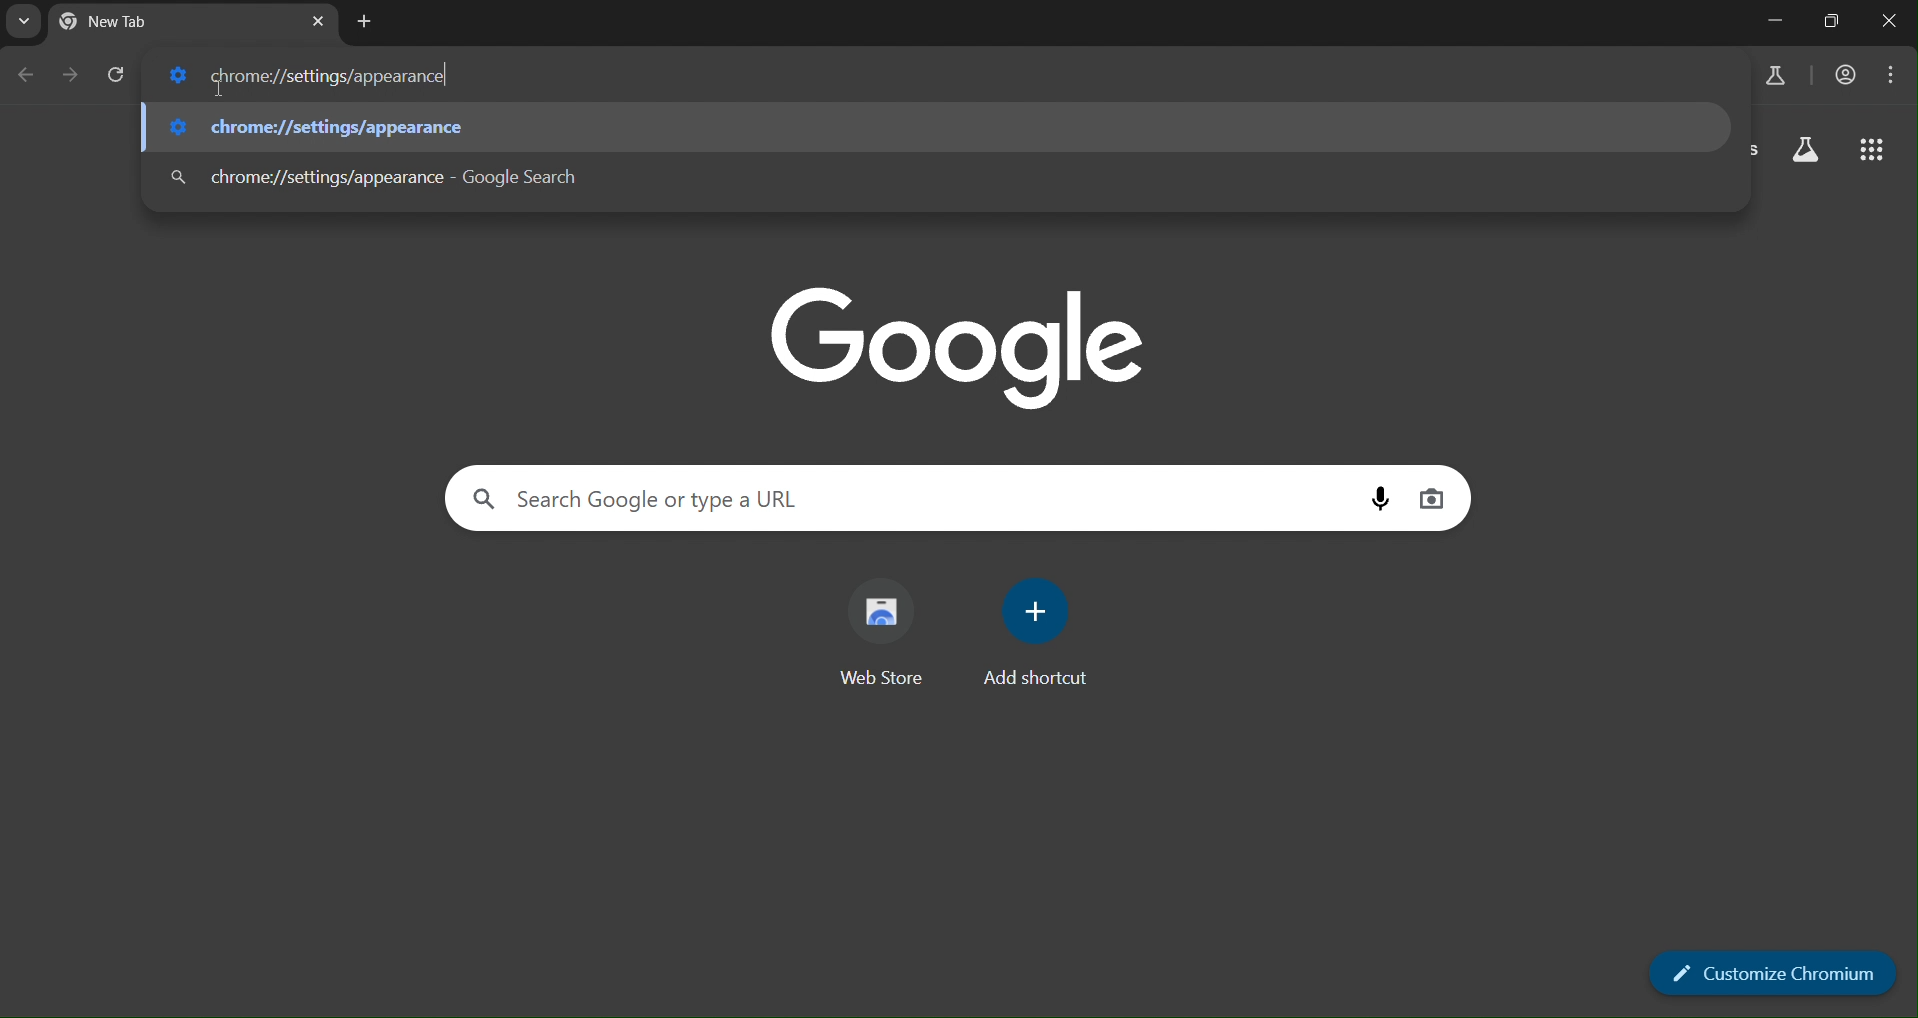  Describe the element at coordinates (24, 78) in the screenshot. I see `go back one page` at that location.